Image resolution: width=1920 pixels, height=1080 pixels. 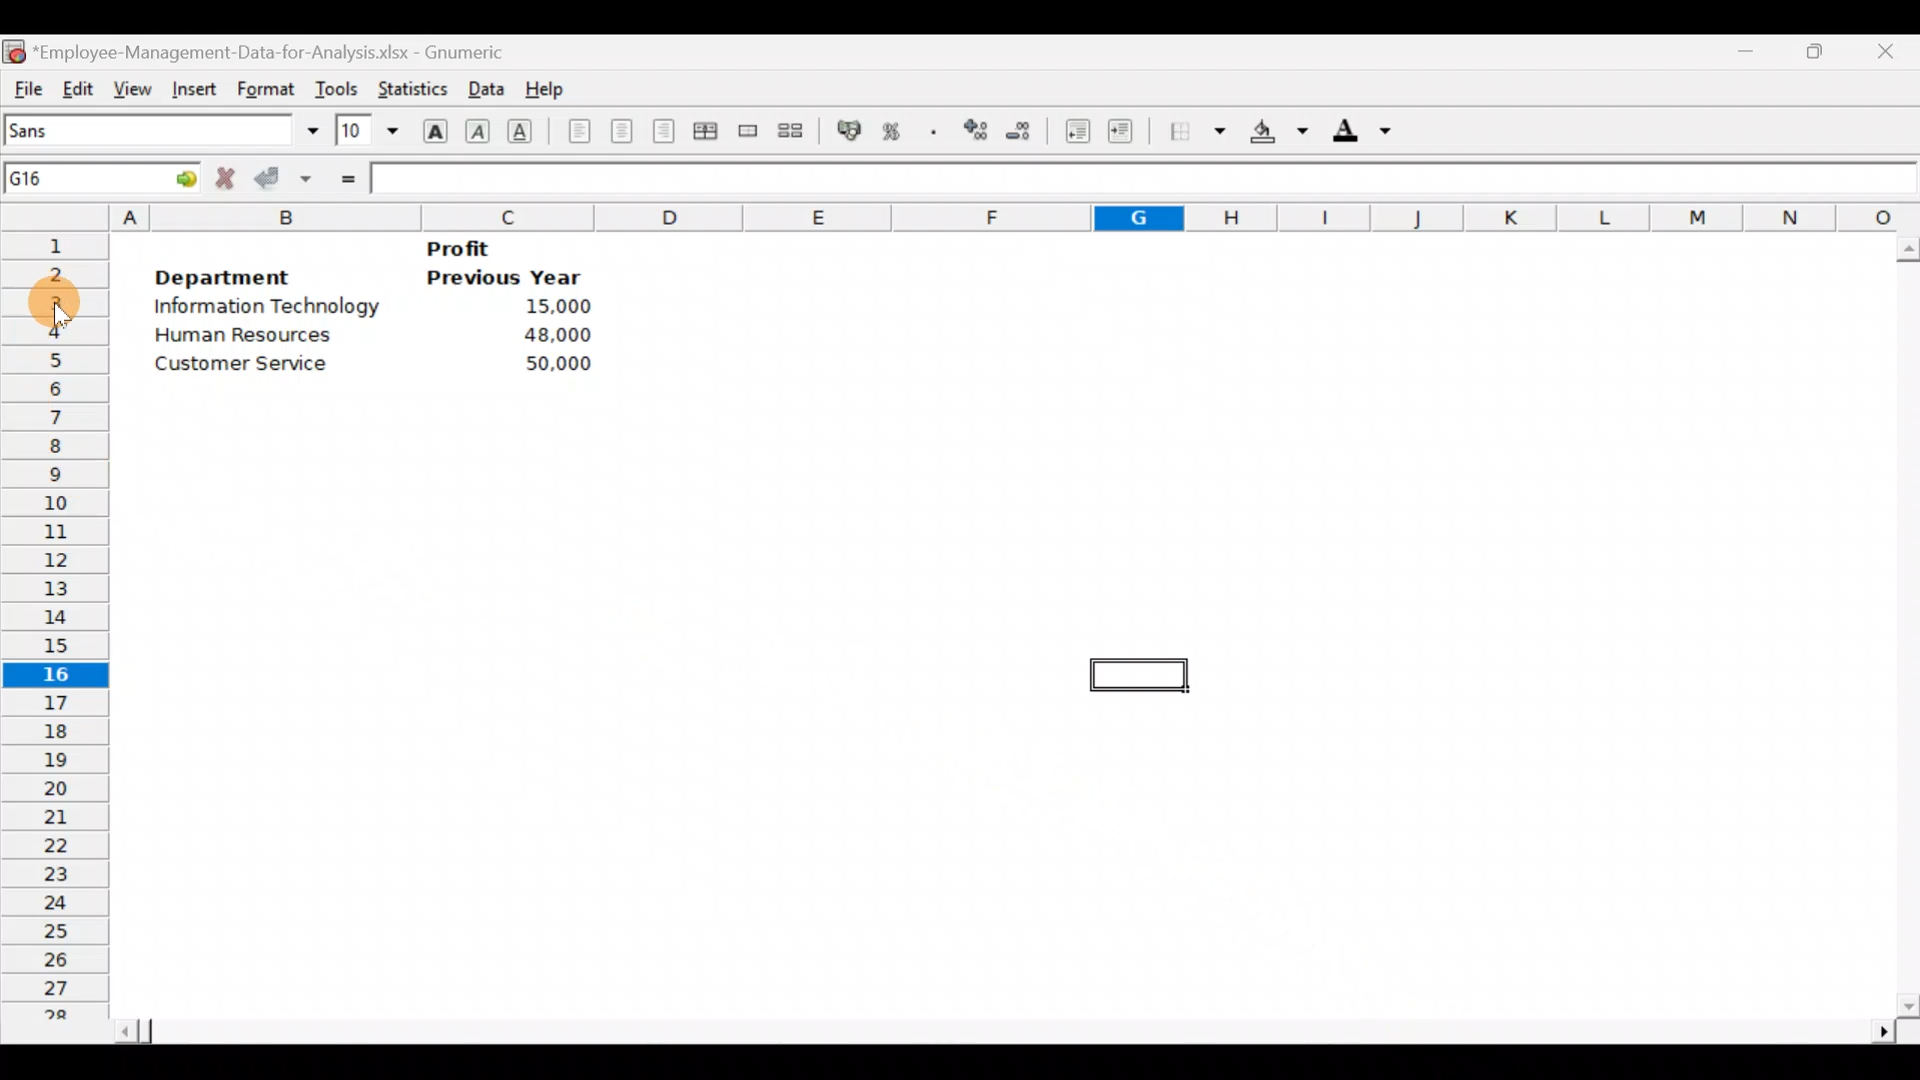 I want to click on Minimize, so click(x=1734, y=52).